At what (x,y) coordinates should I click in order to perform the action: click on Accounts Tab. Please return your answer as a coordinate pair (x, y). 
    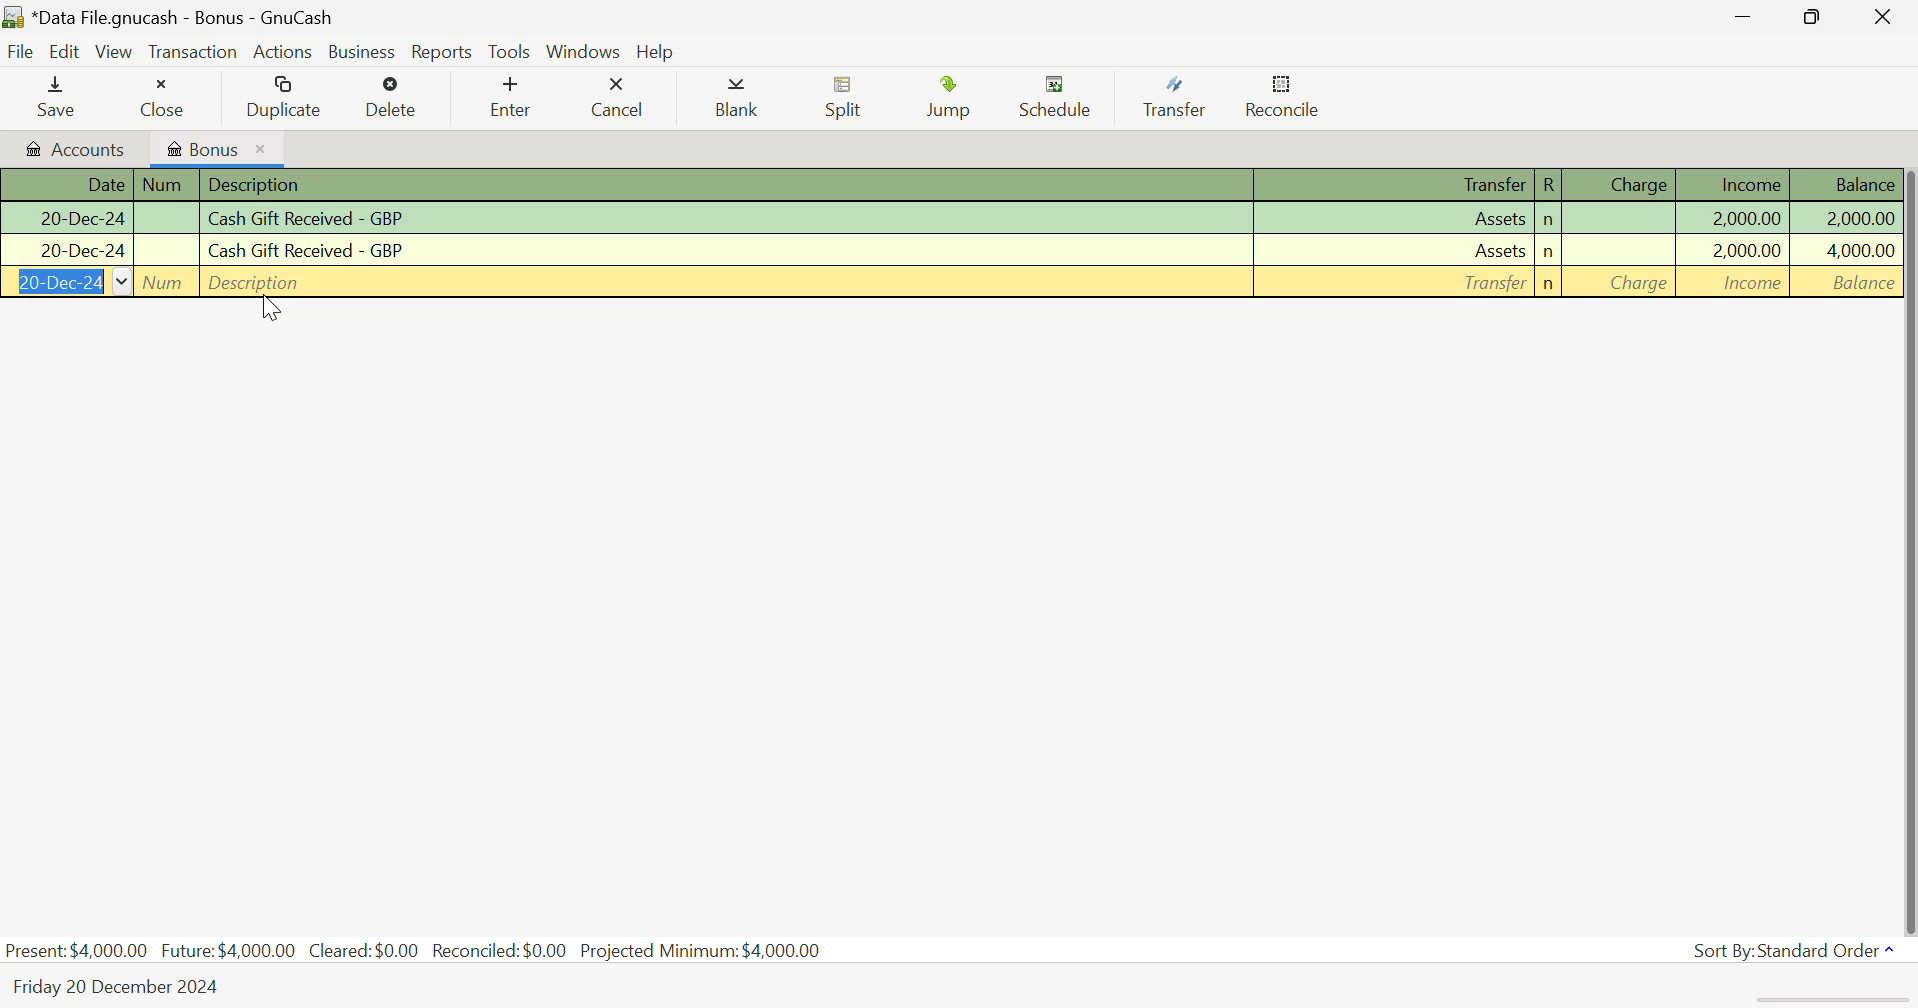
    Looking at the image, I should click on (71, 146).